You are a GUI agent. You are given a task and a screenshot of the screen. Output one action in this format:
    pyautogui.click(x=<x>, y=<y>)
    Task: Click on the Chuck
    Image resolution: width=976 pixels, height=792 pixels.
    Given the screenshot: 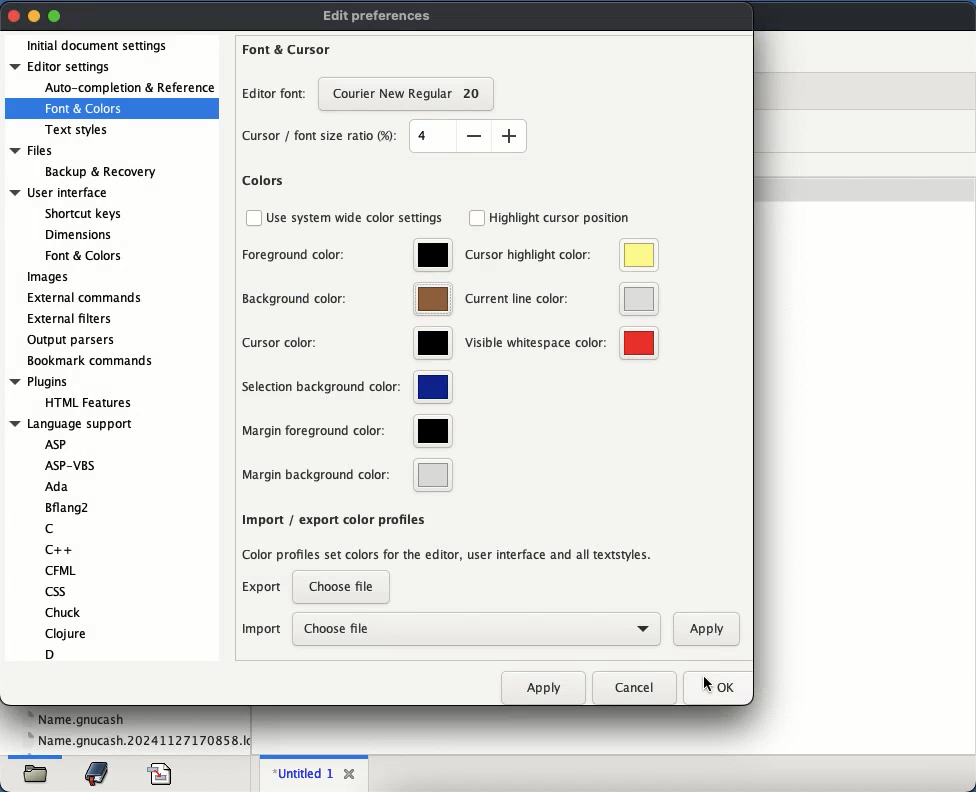 What is the action you would take?
    pyautogui.click(x=61, y=611)
    